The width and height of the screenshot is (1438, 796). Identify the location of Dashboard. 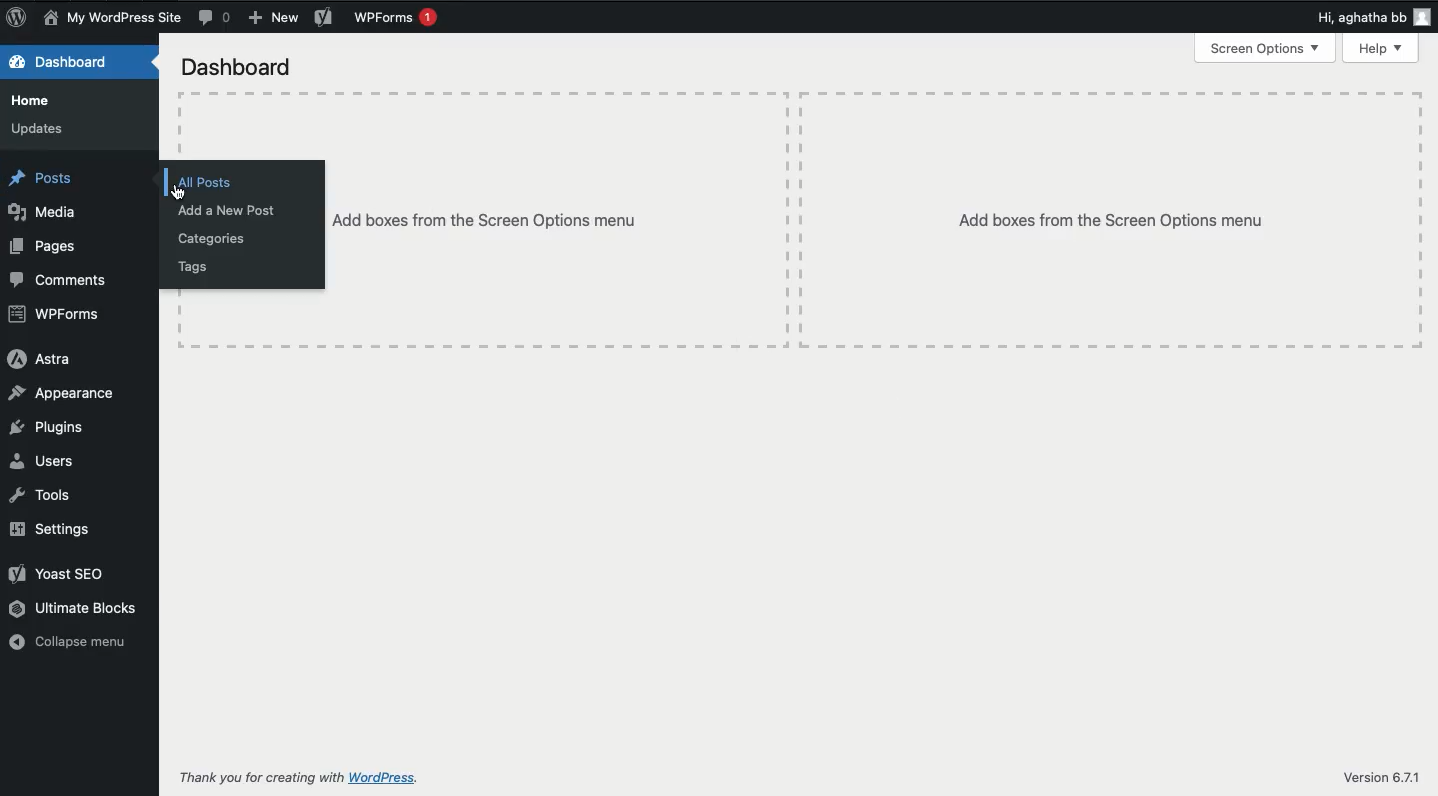
(238, 69).